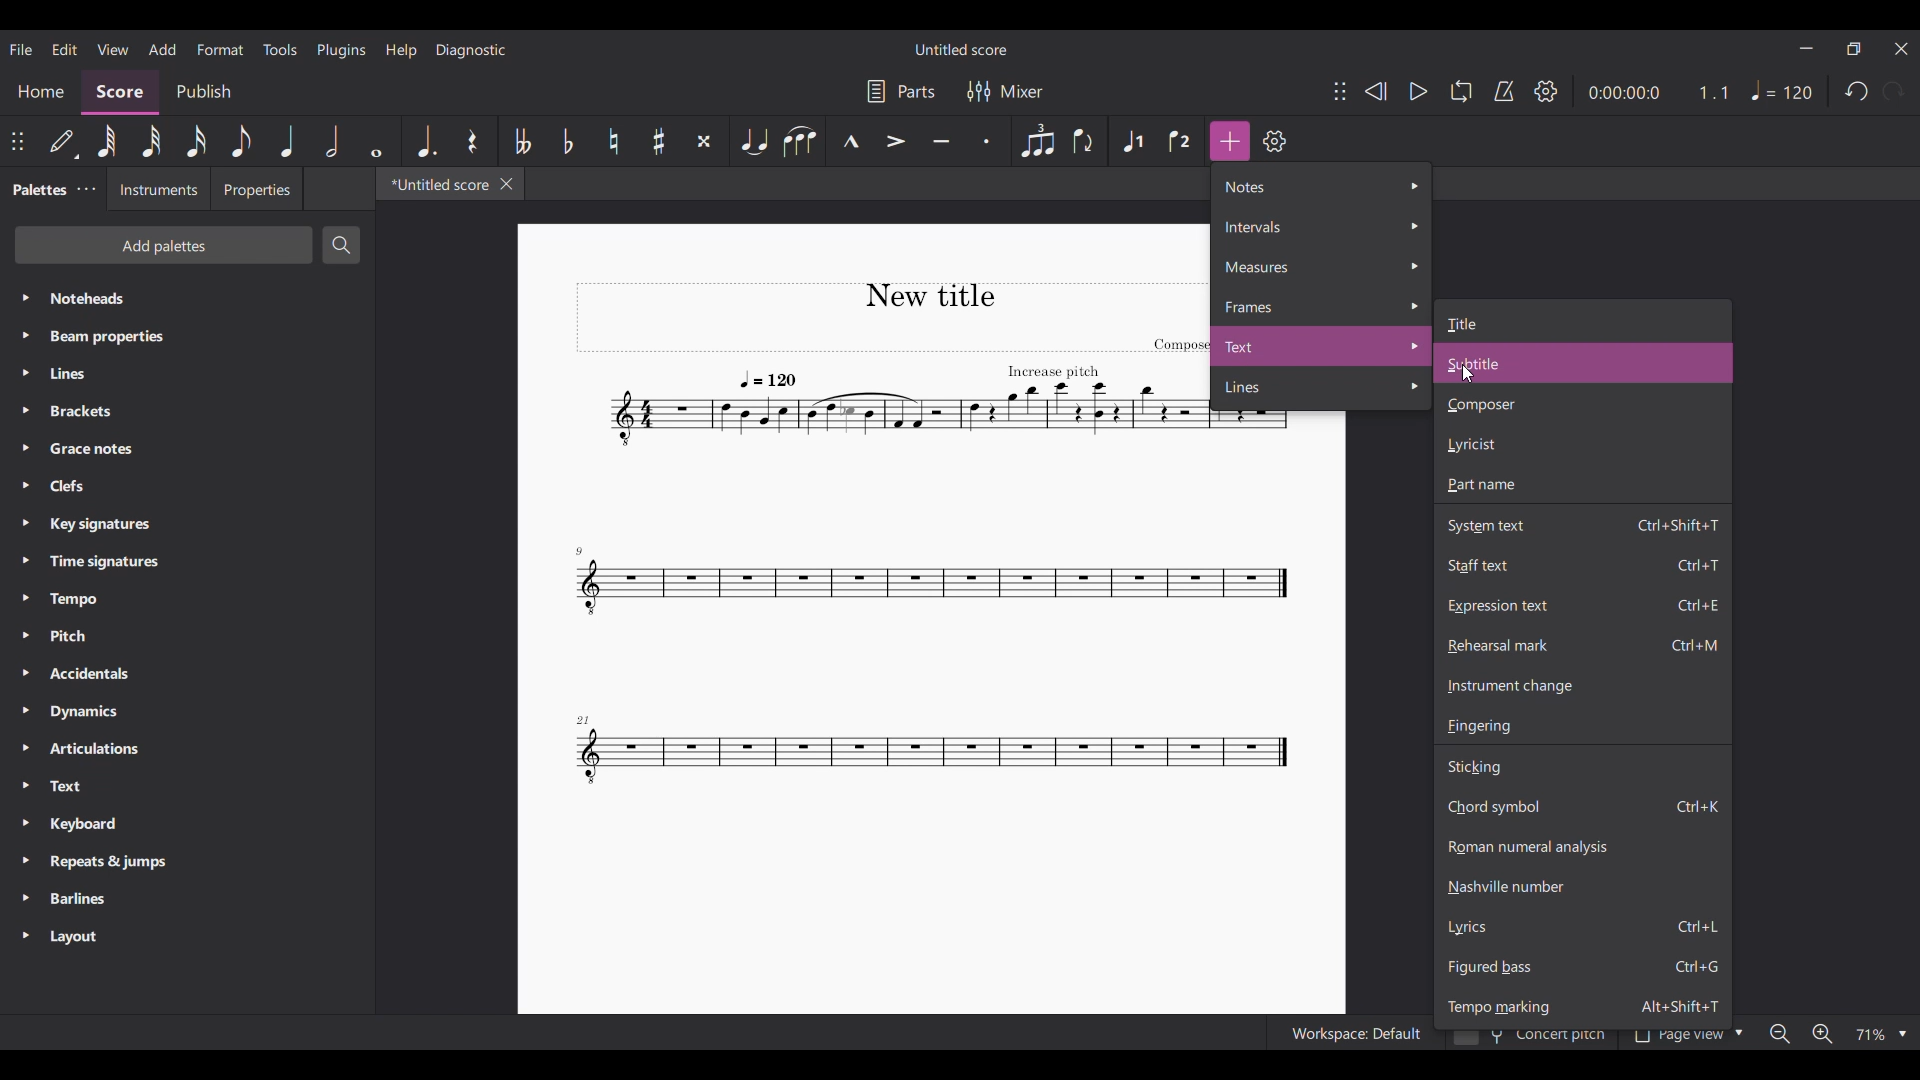 The width and height of the screenshot is (1920, 1080). What do you see at coordinates (1583, 928) in the screenshot?
I see `Lyrics` at bounding box center [1583, 928].